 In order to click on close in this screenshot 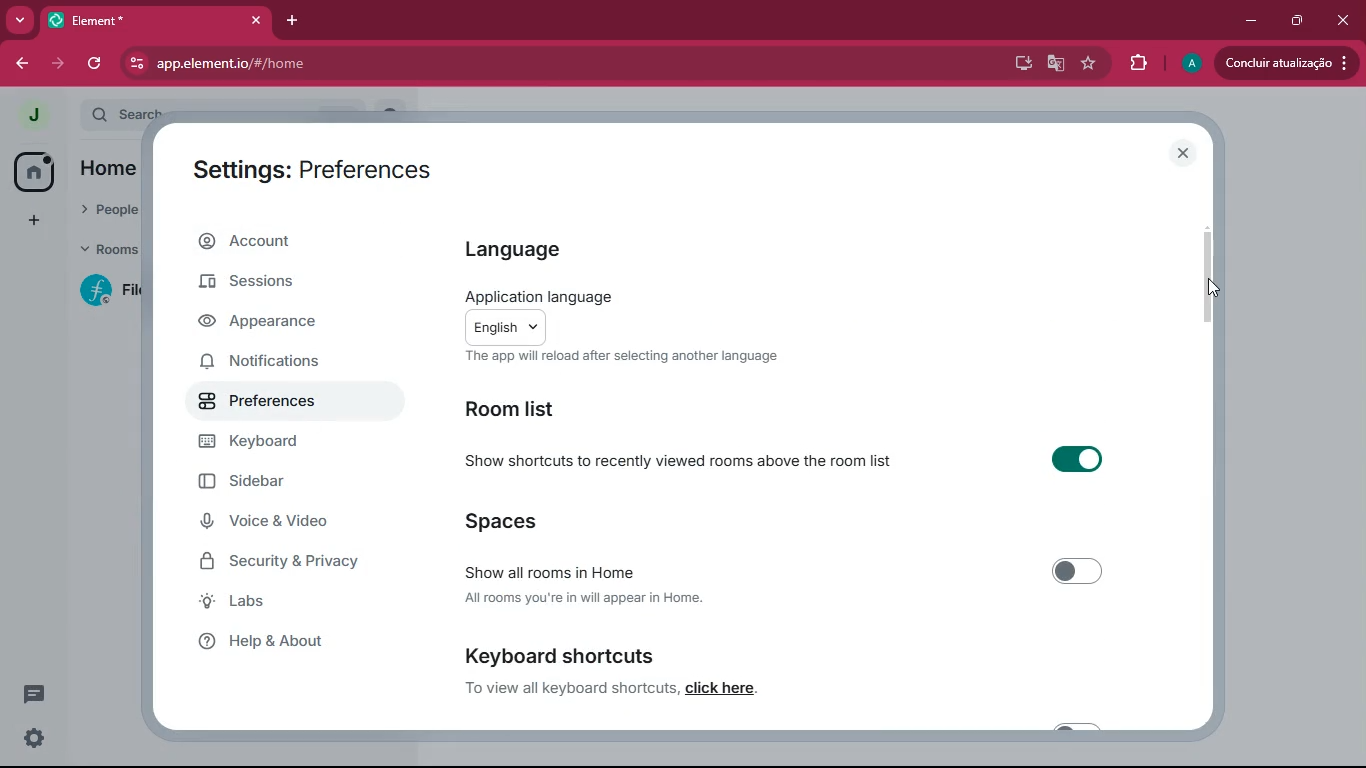, I will do `click(1186, 155)`.